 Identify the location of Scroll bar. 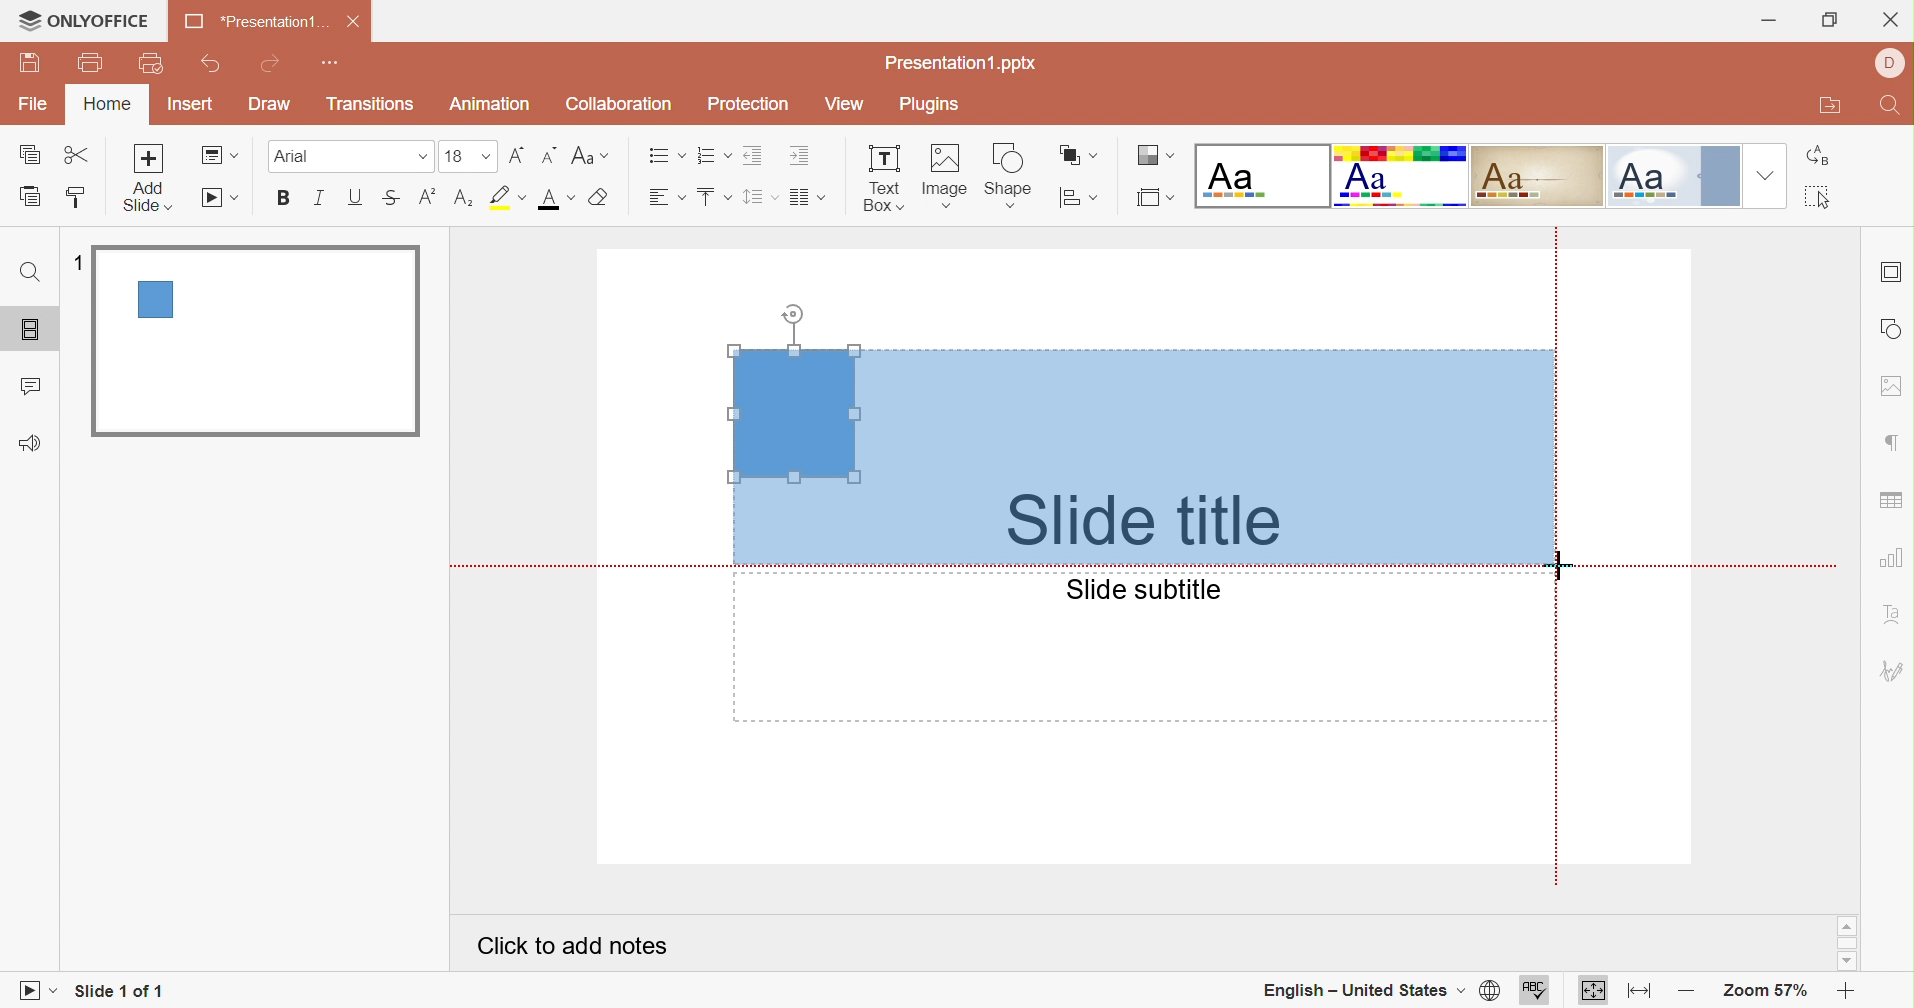
(1848, 943).